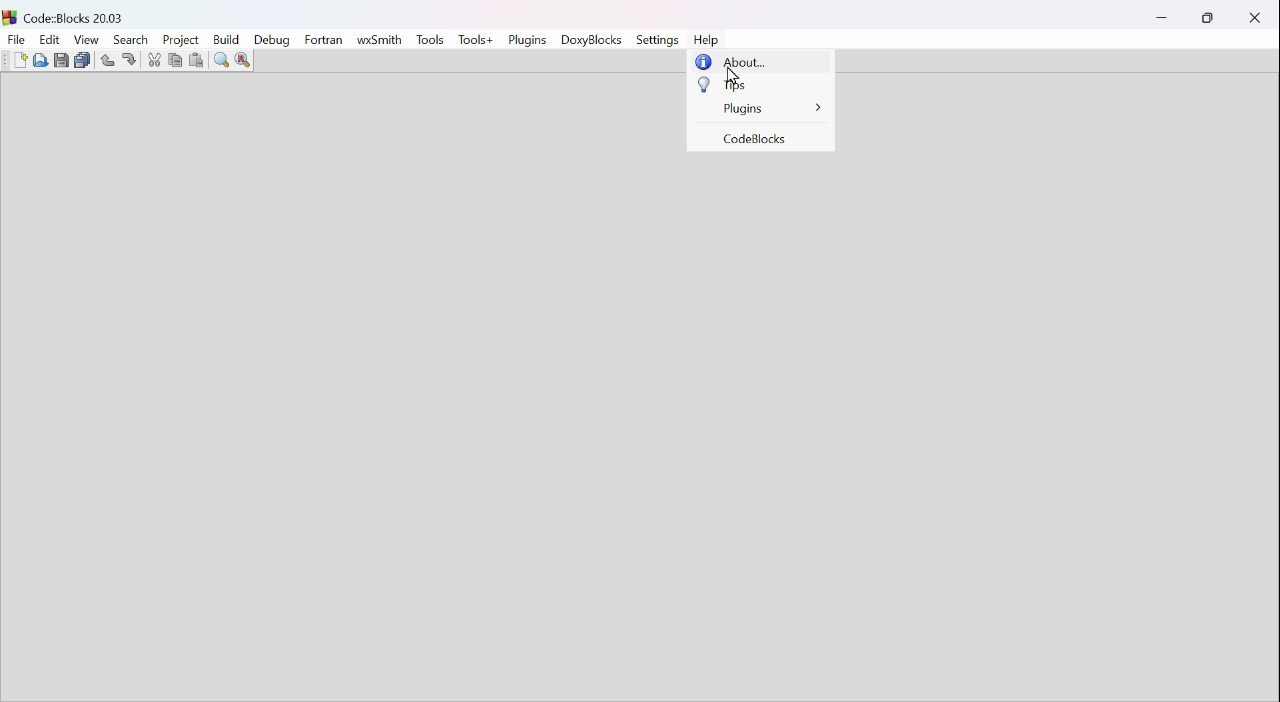 This screenshot has width=1280, height=702. I want to click on Fortran, so click(326, 40).